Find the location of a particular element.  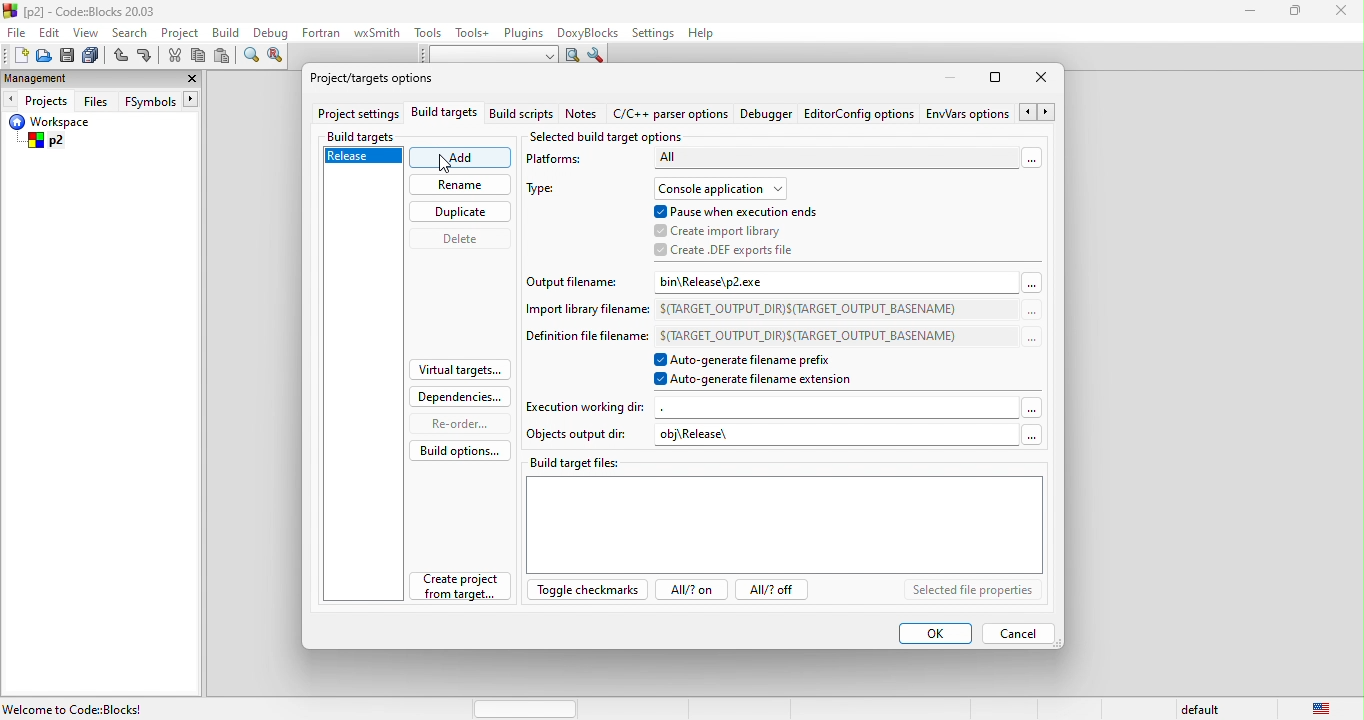

re order is located at coordinates (456, 423).